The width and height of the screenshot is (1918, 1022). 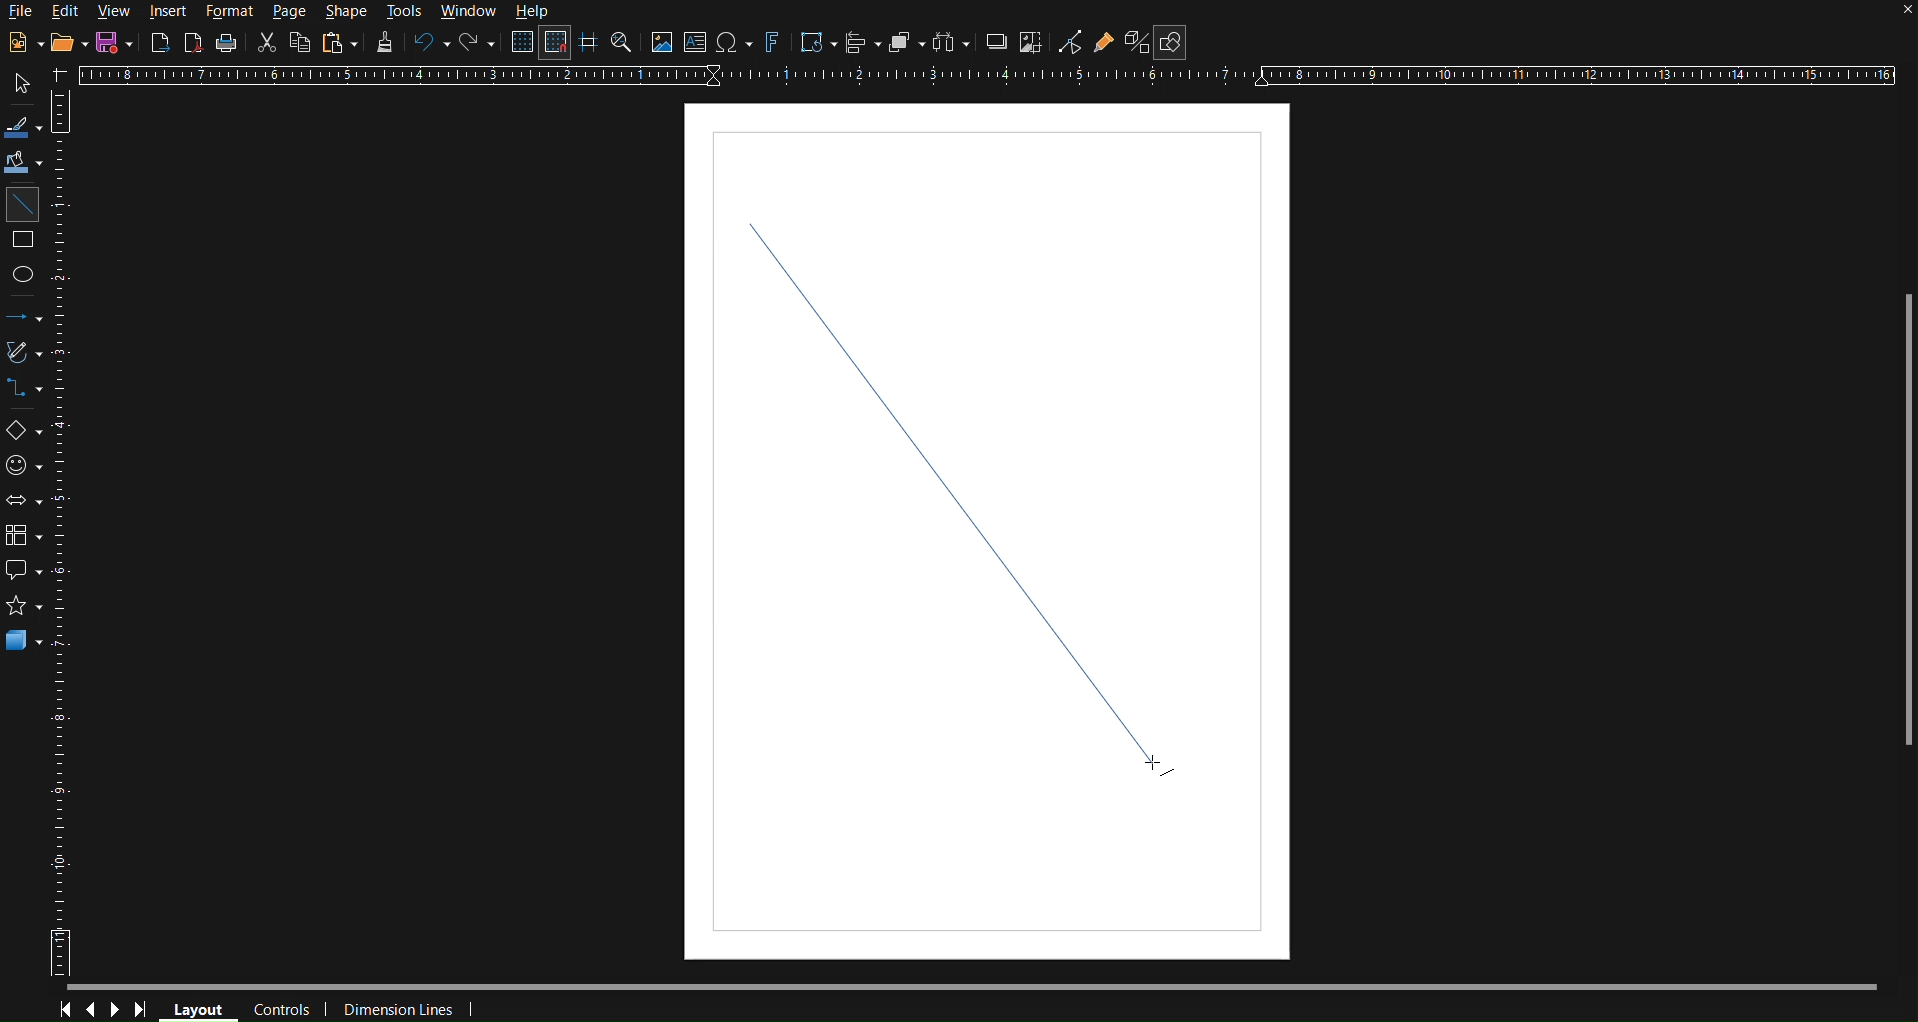 What do you see at coordinates (195, 43) in the screenshot?
I see `Export PDF` at bounding box center [195, 43].